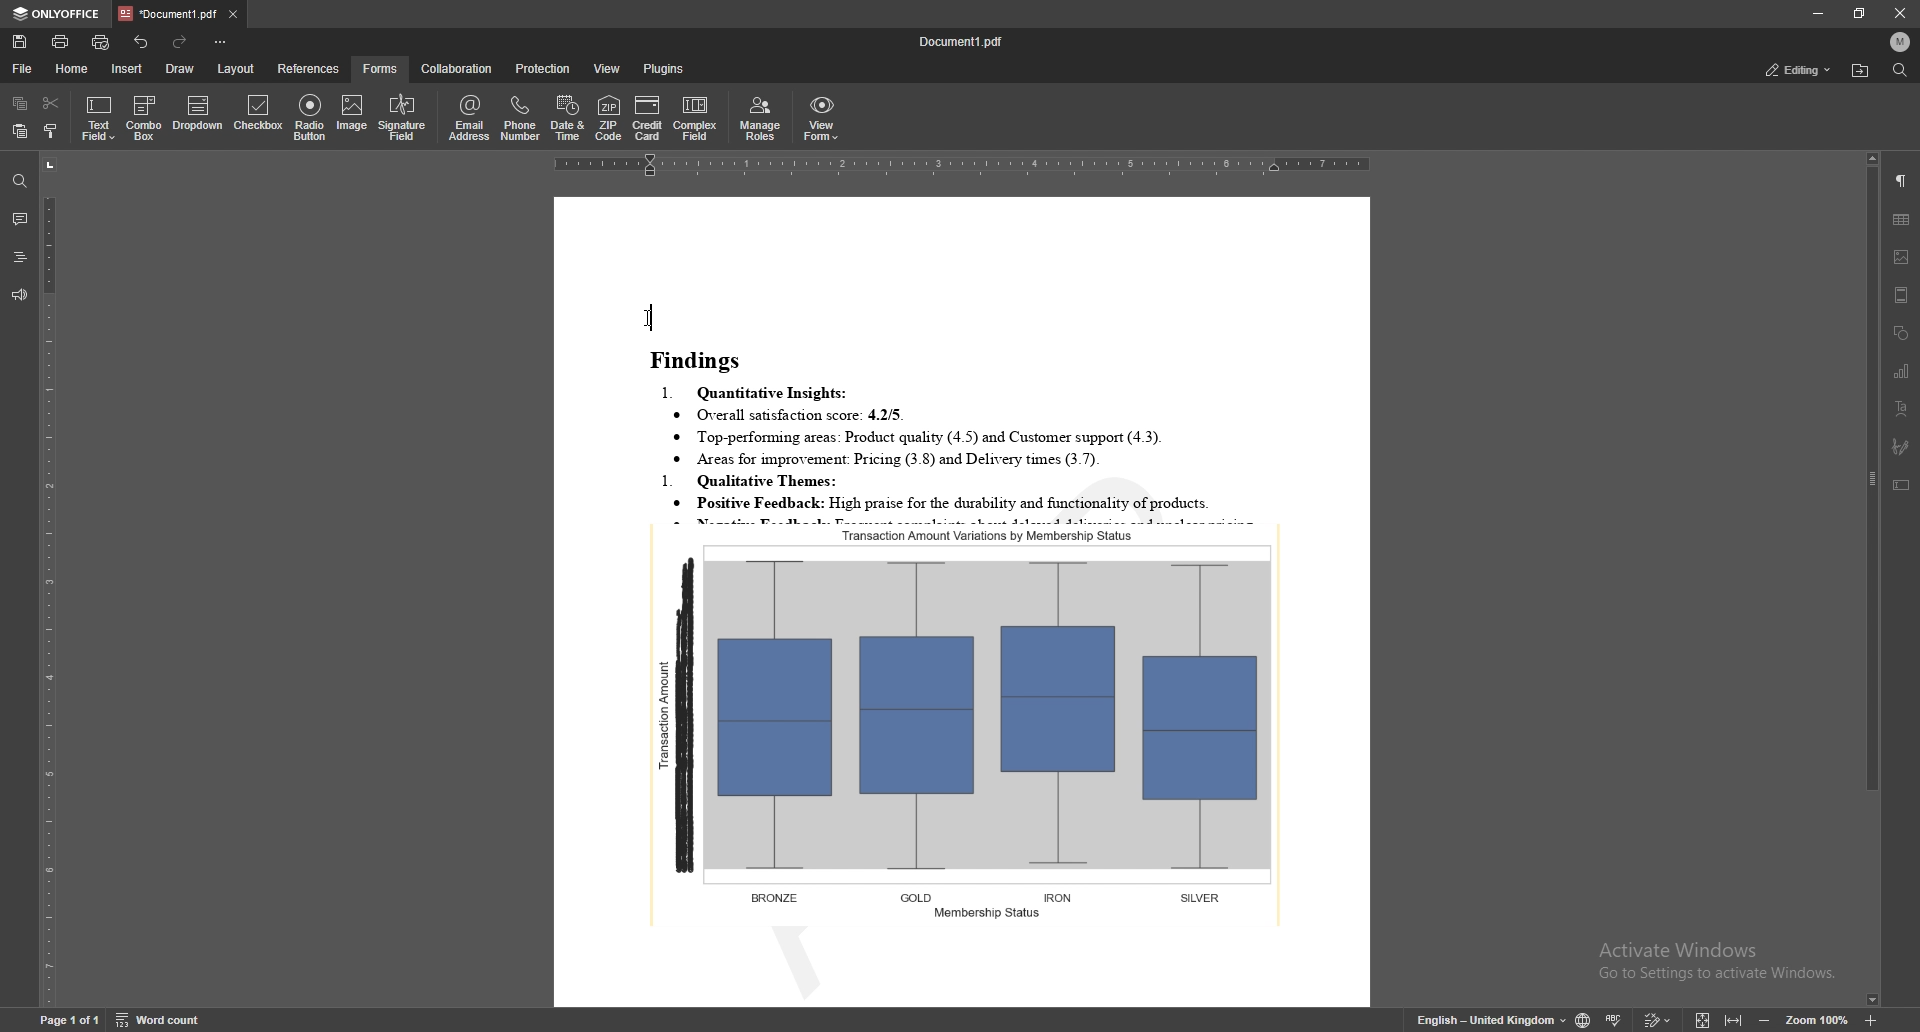 The image size is (1920, 1032). What do you see at coordinates (167, 13) in the screenshot?
I see `tab` at bounding box center [167, 13].